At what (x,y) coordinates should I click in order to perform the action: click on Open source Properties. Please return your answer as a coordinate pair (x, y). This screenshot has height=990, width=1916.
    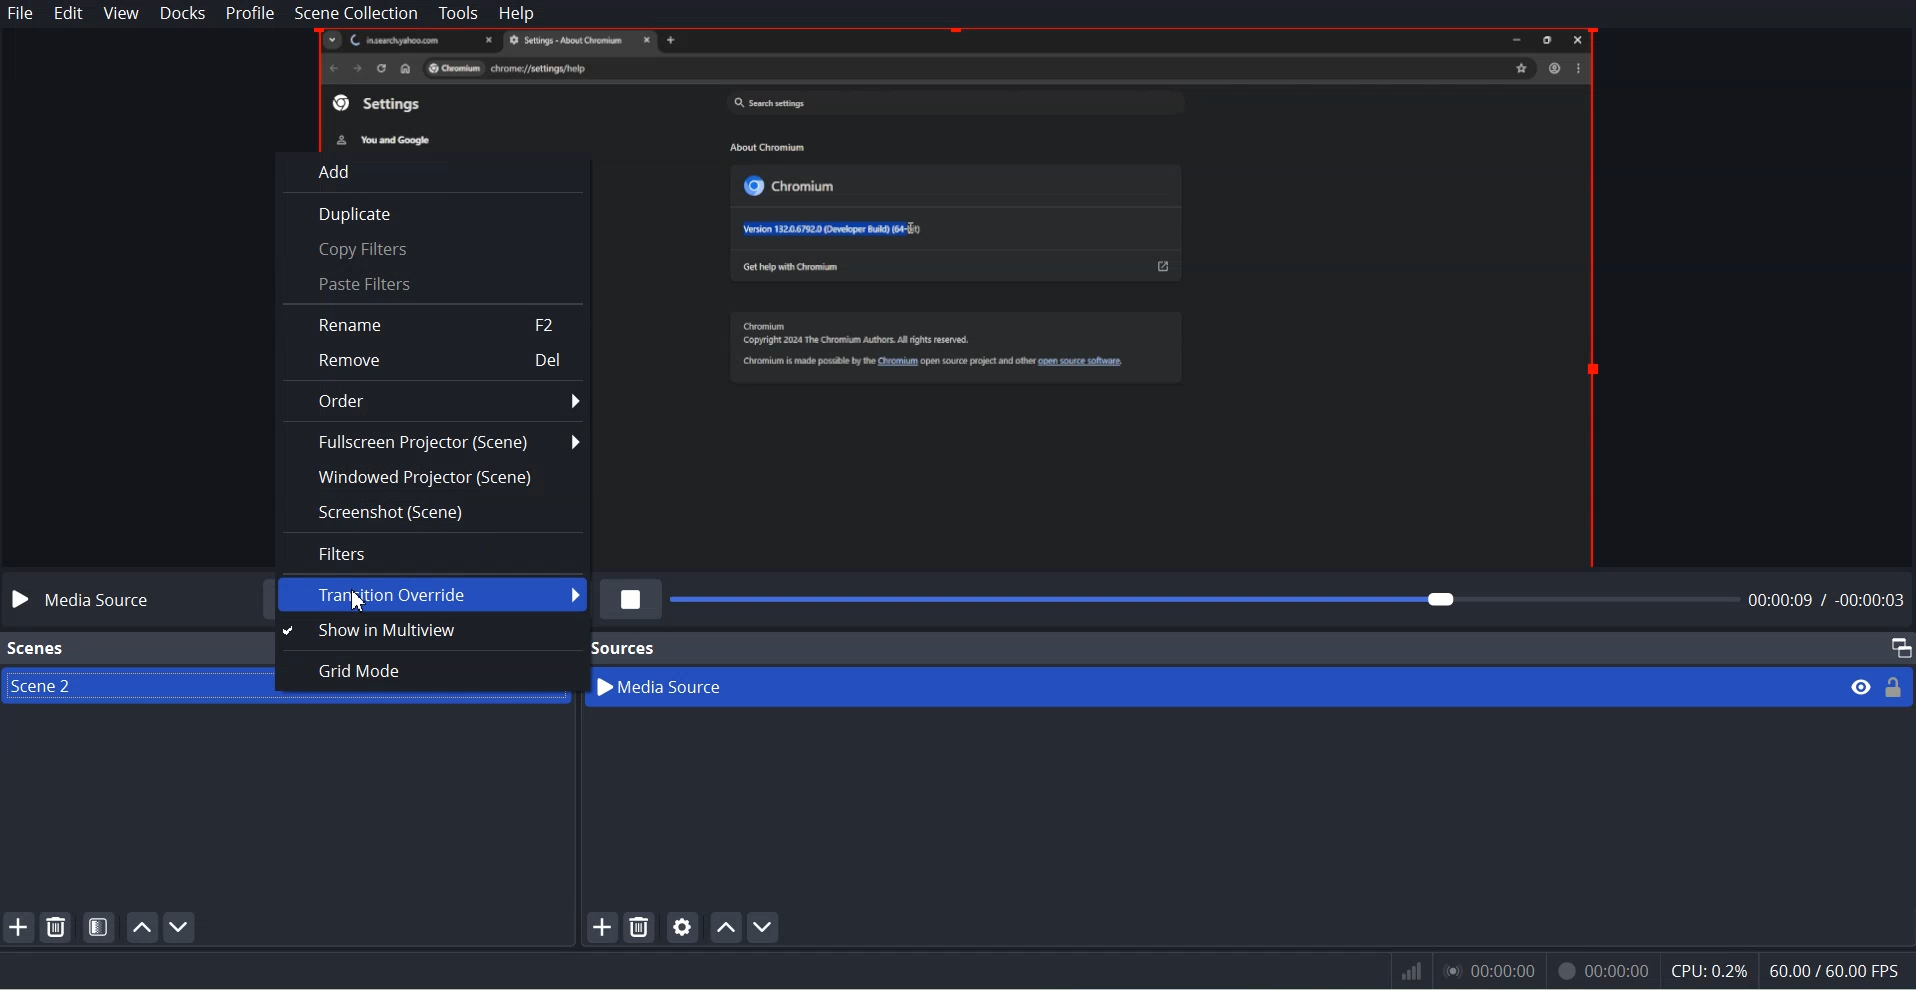
    Looking at the image, I should click on (683, 926).